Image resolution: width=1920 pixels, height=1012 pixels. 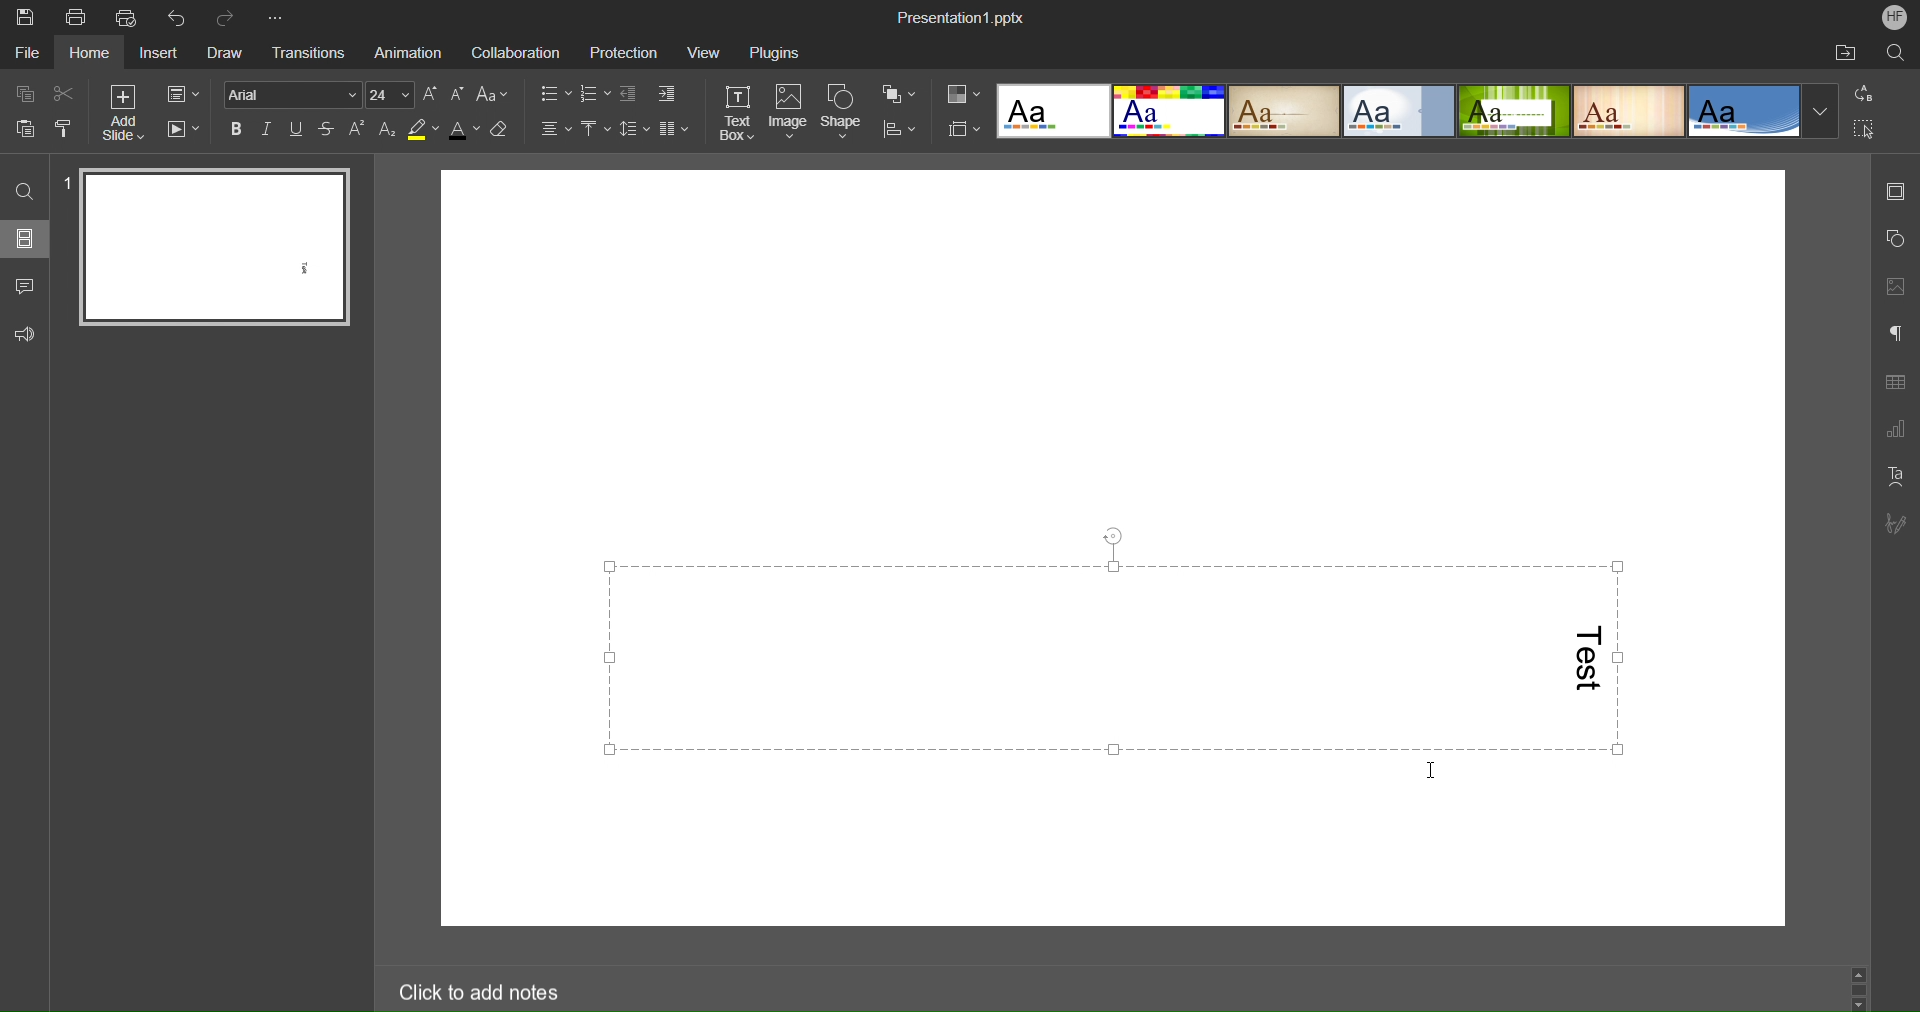 I want to click on Subscript, so click(x=387, y=130).